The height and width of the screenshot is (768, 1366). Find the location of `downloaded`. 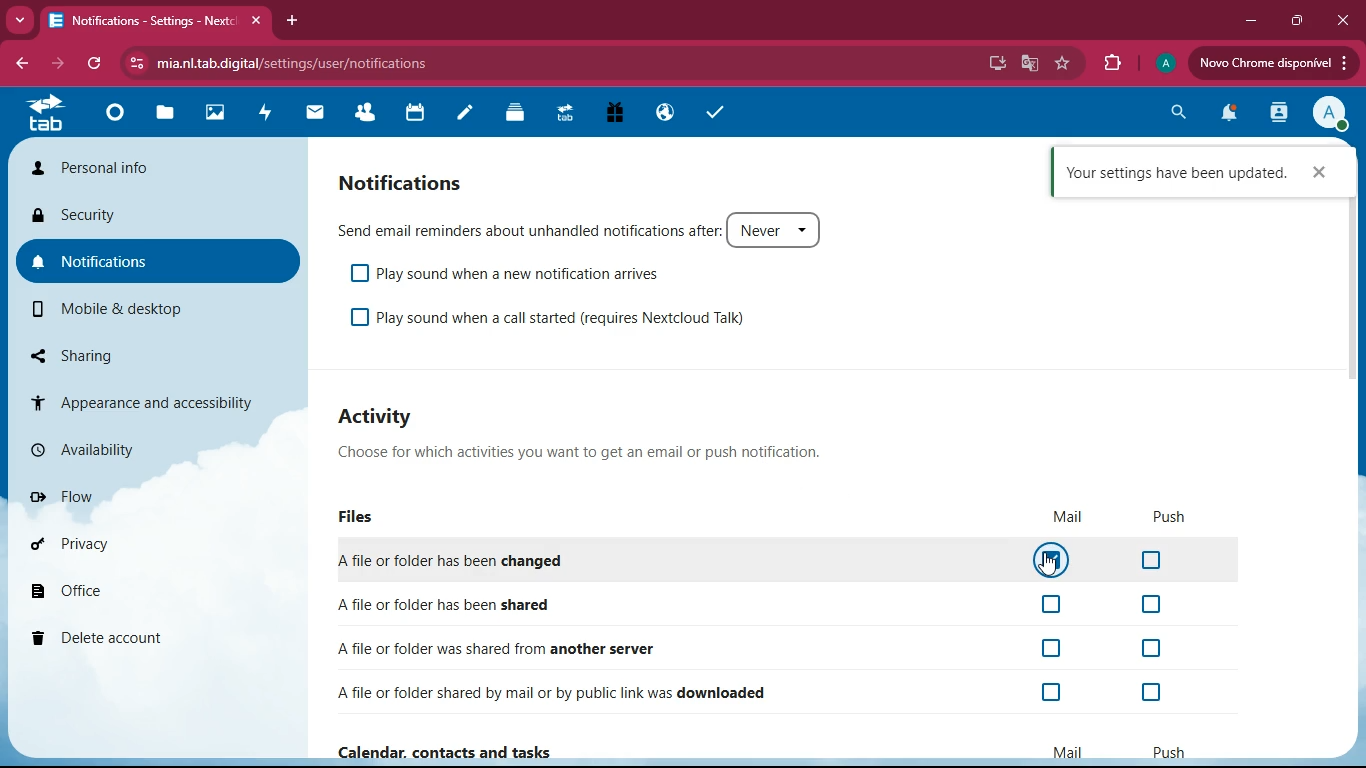

downloaded is located at coordinates (562, 694).